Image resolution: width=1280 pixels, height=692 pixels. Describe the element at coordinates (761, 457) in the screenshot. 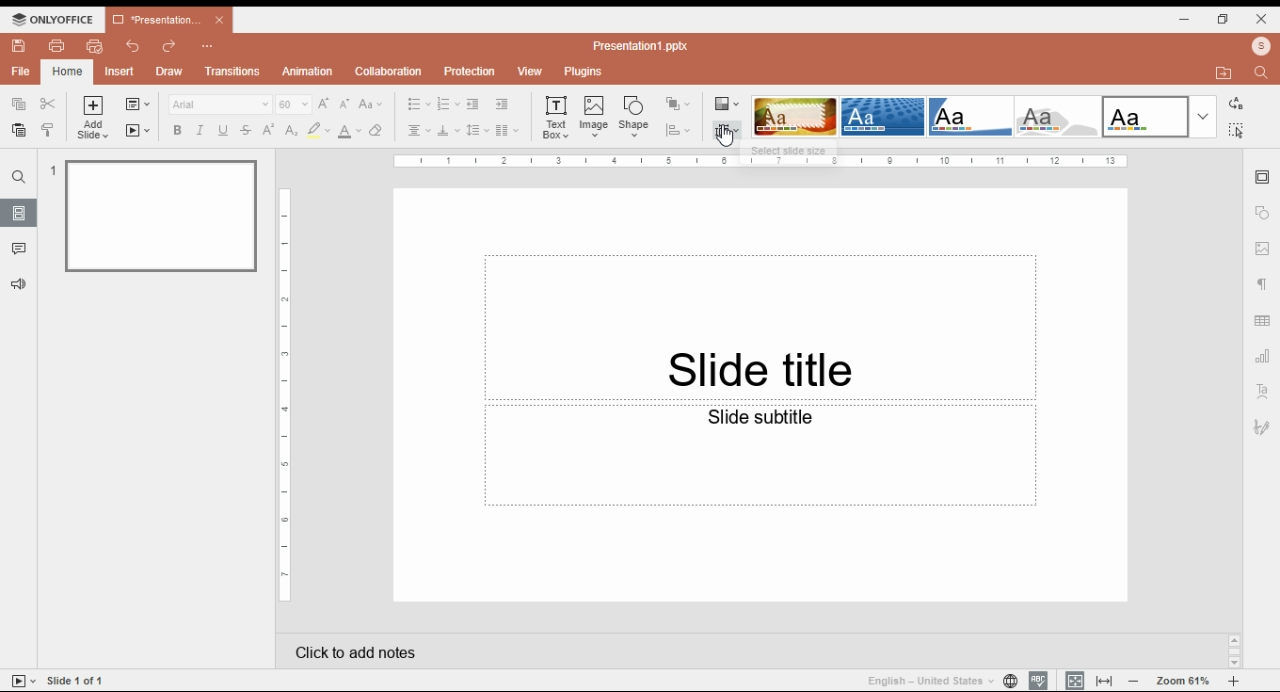

I see `Slide subtitle` at that location.